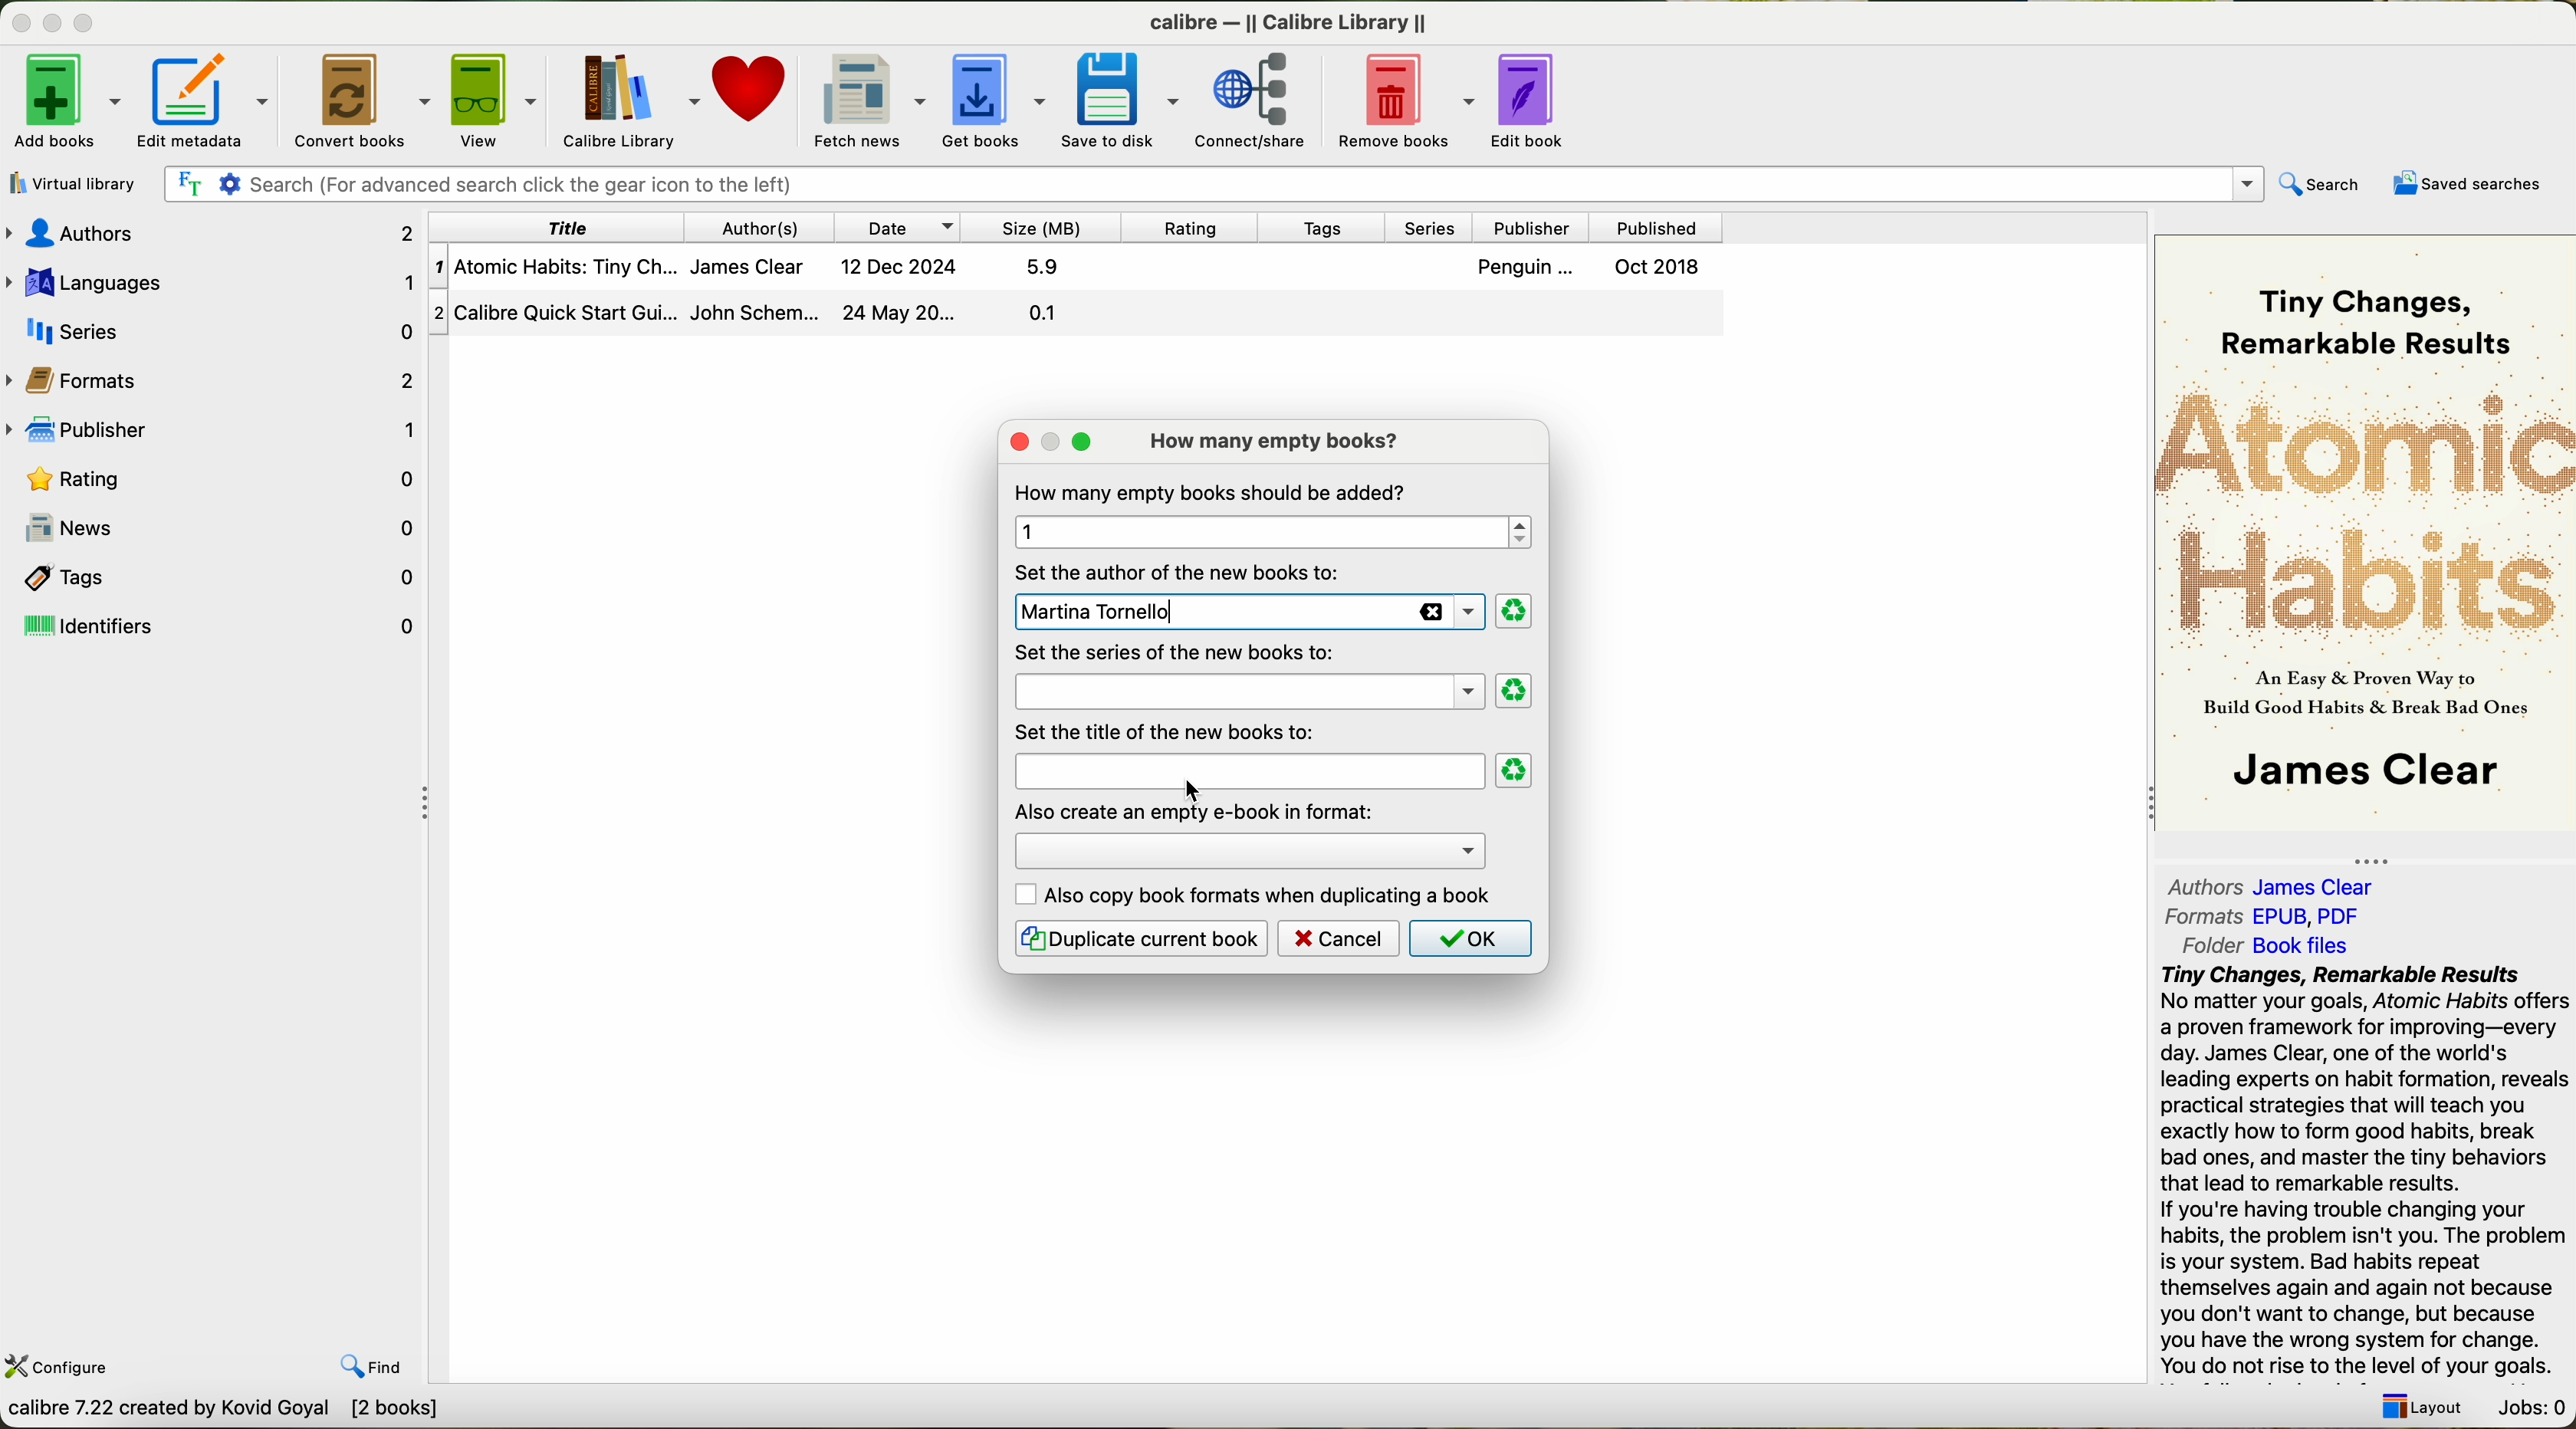 This screenshot has height=1429, width=2576. What do you see at coordinates (769, 225) in the screenshot?
I see `authors` at bounding box center [769, 225].